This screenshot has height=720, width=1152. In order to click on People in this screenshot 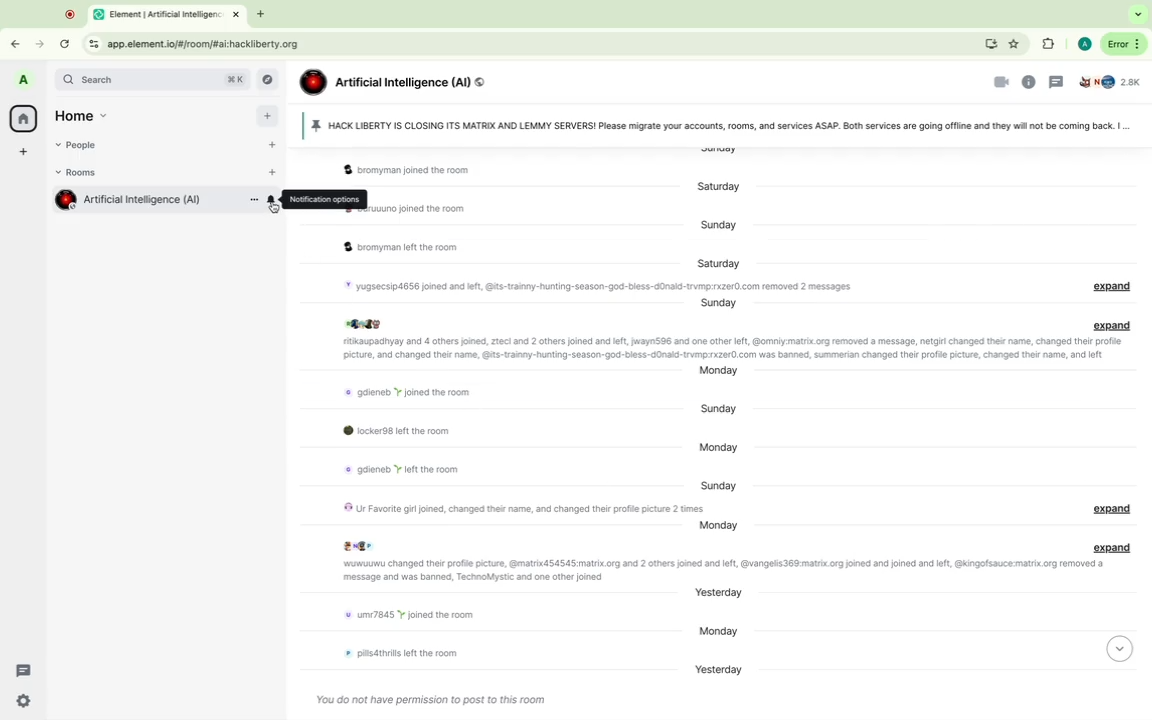, I will do `click(83, 146)`.